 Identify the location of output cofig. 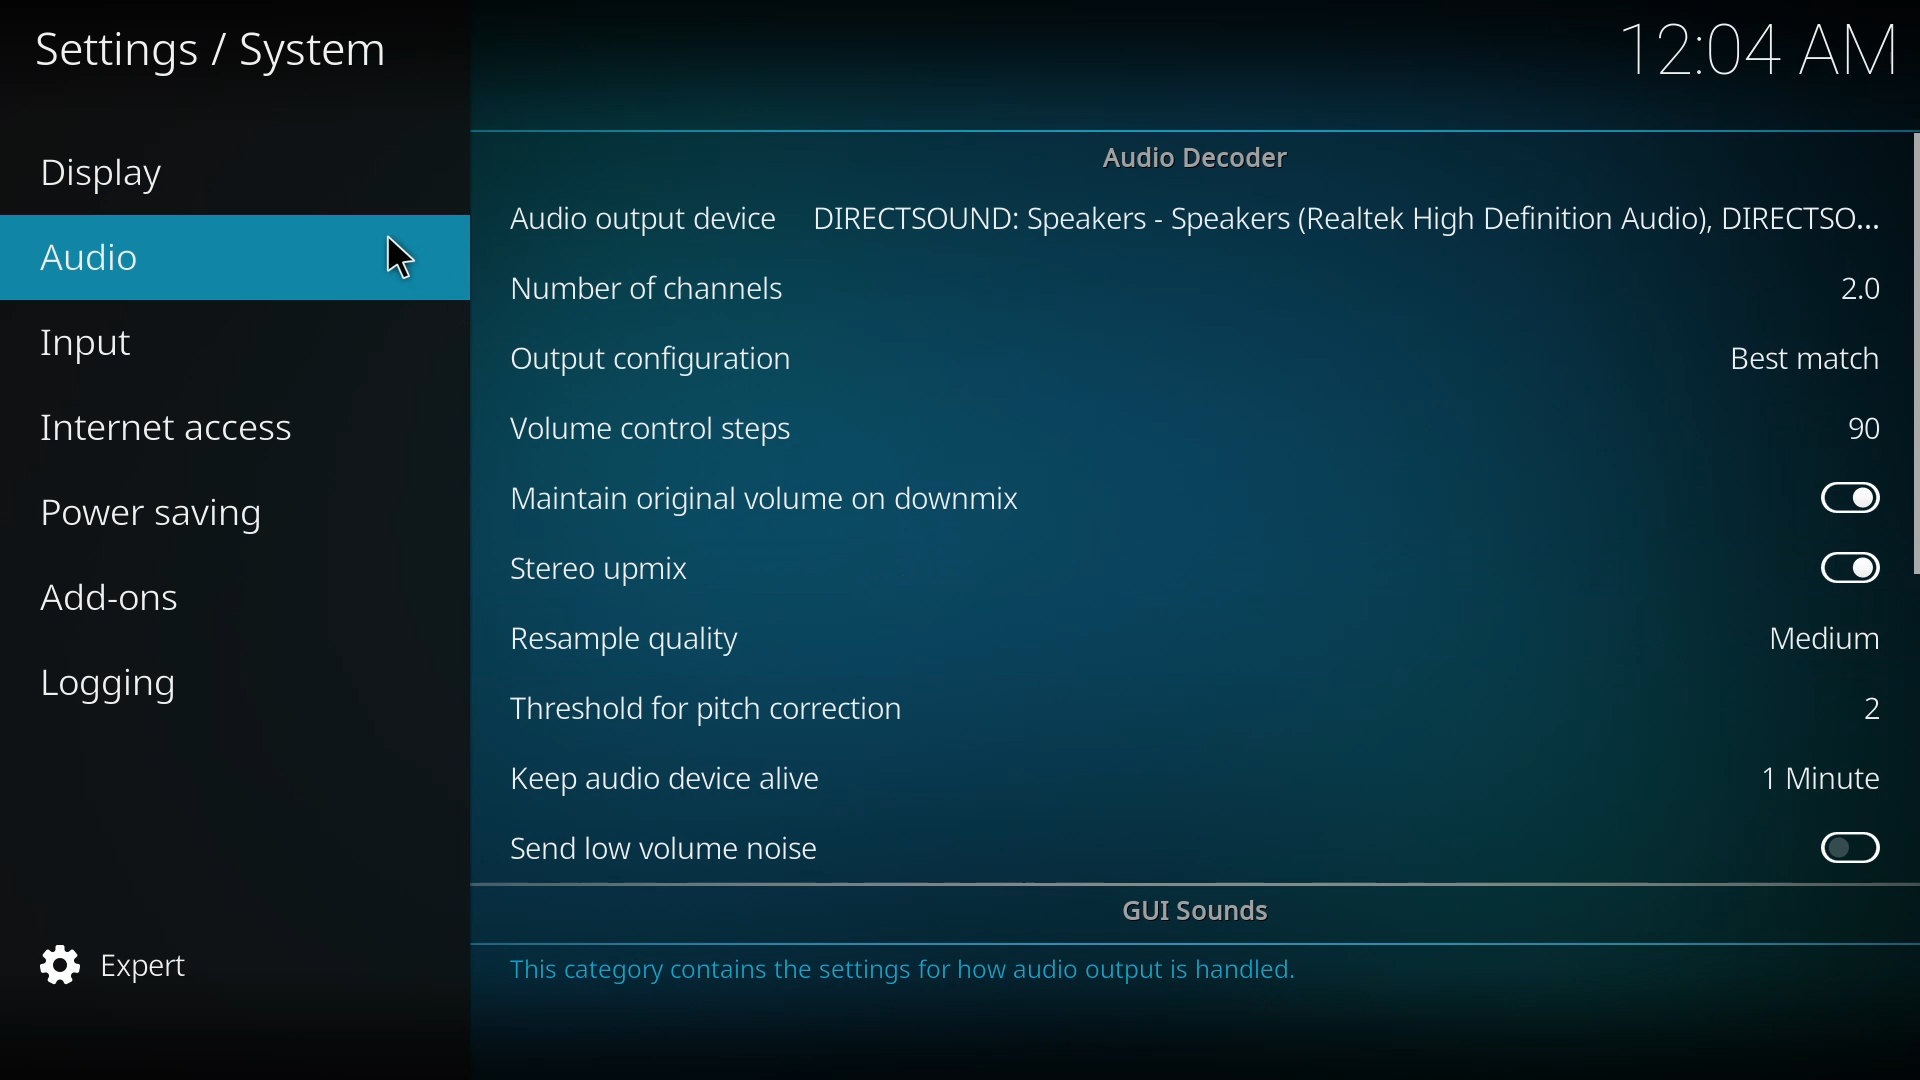
(655, 356).